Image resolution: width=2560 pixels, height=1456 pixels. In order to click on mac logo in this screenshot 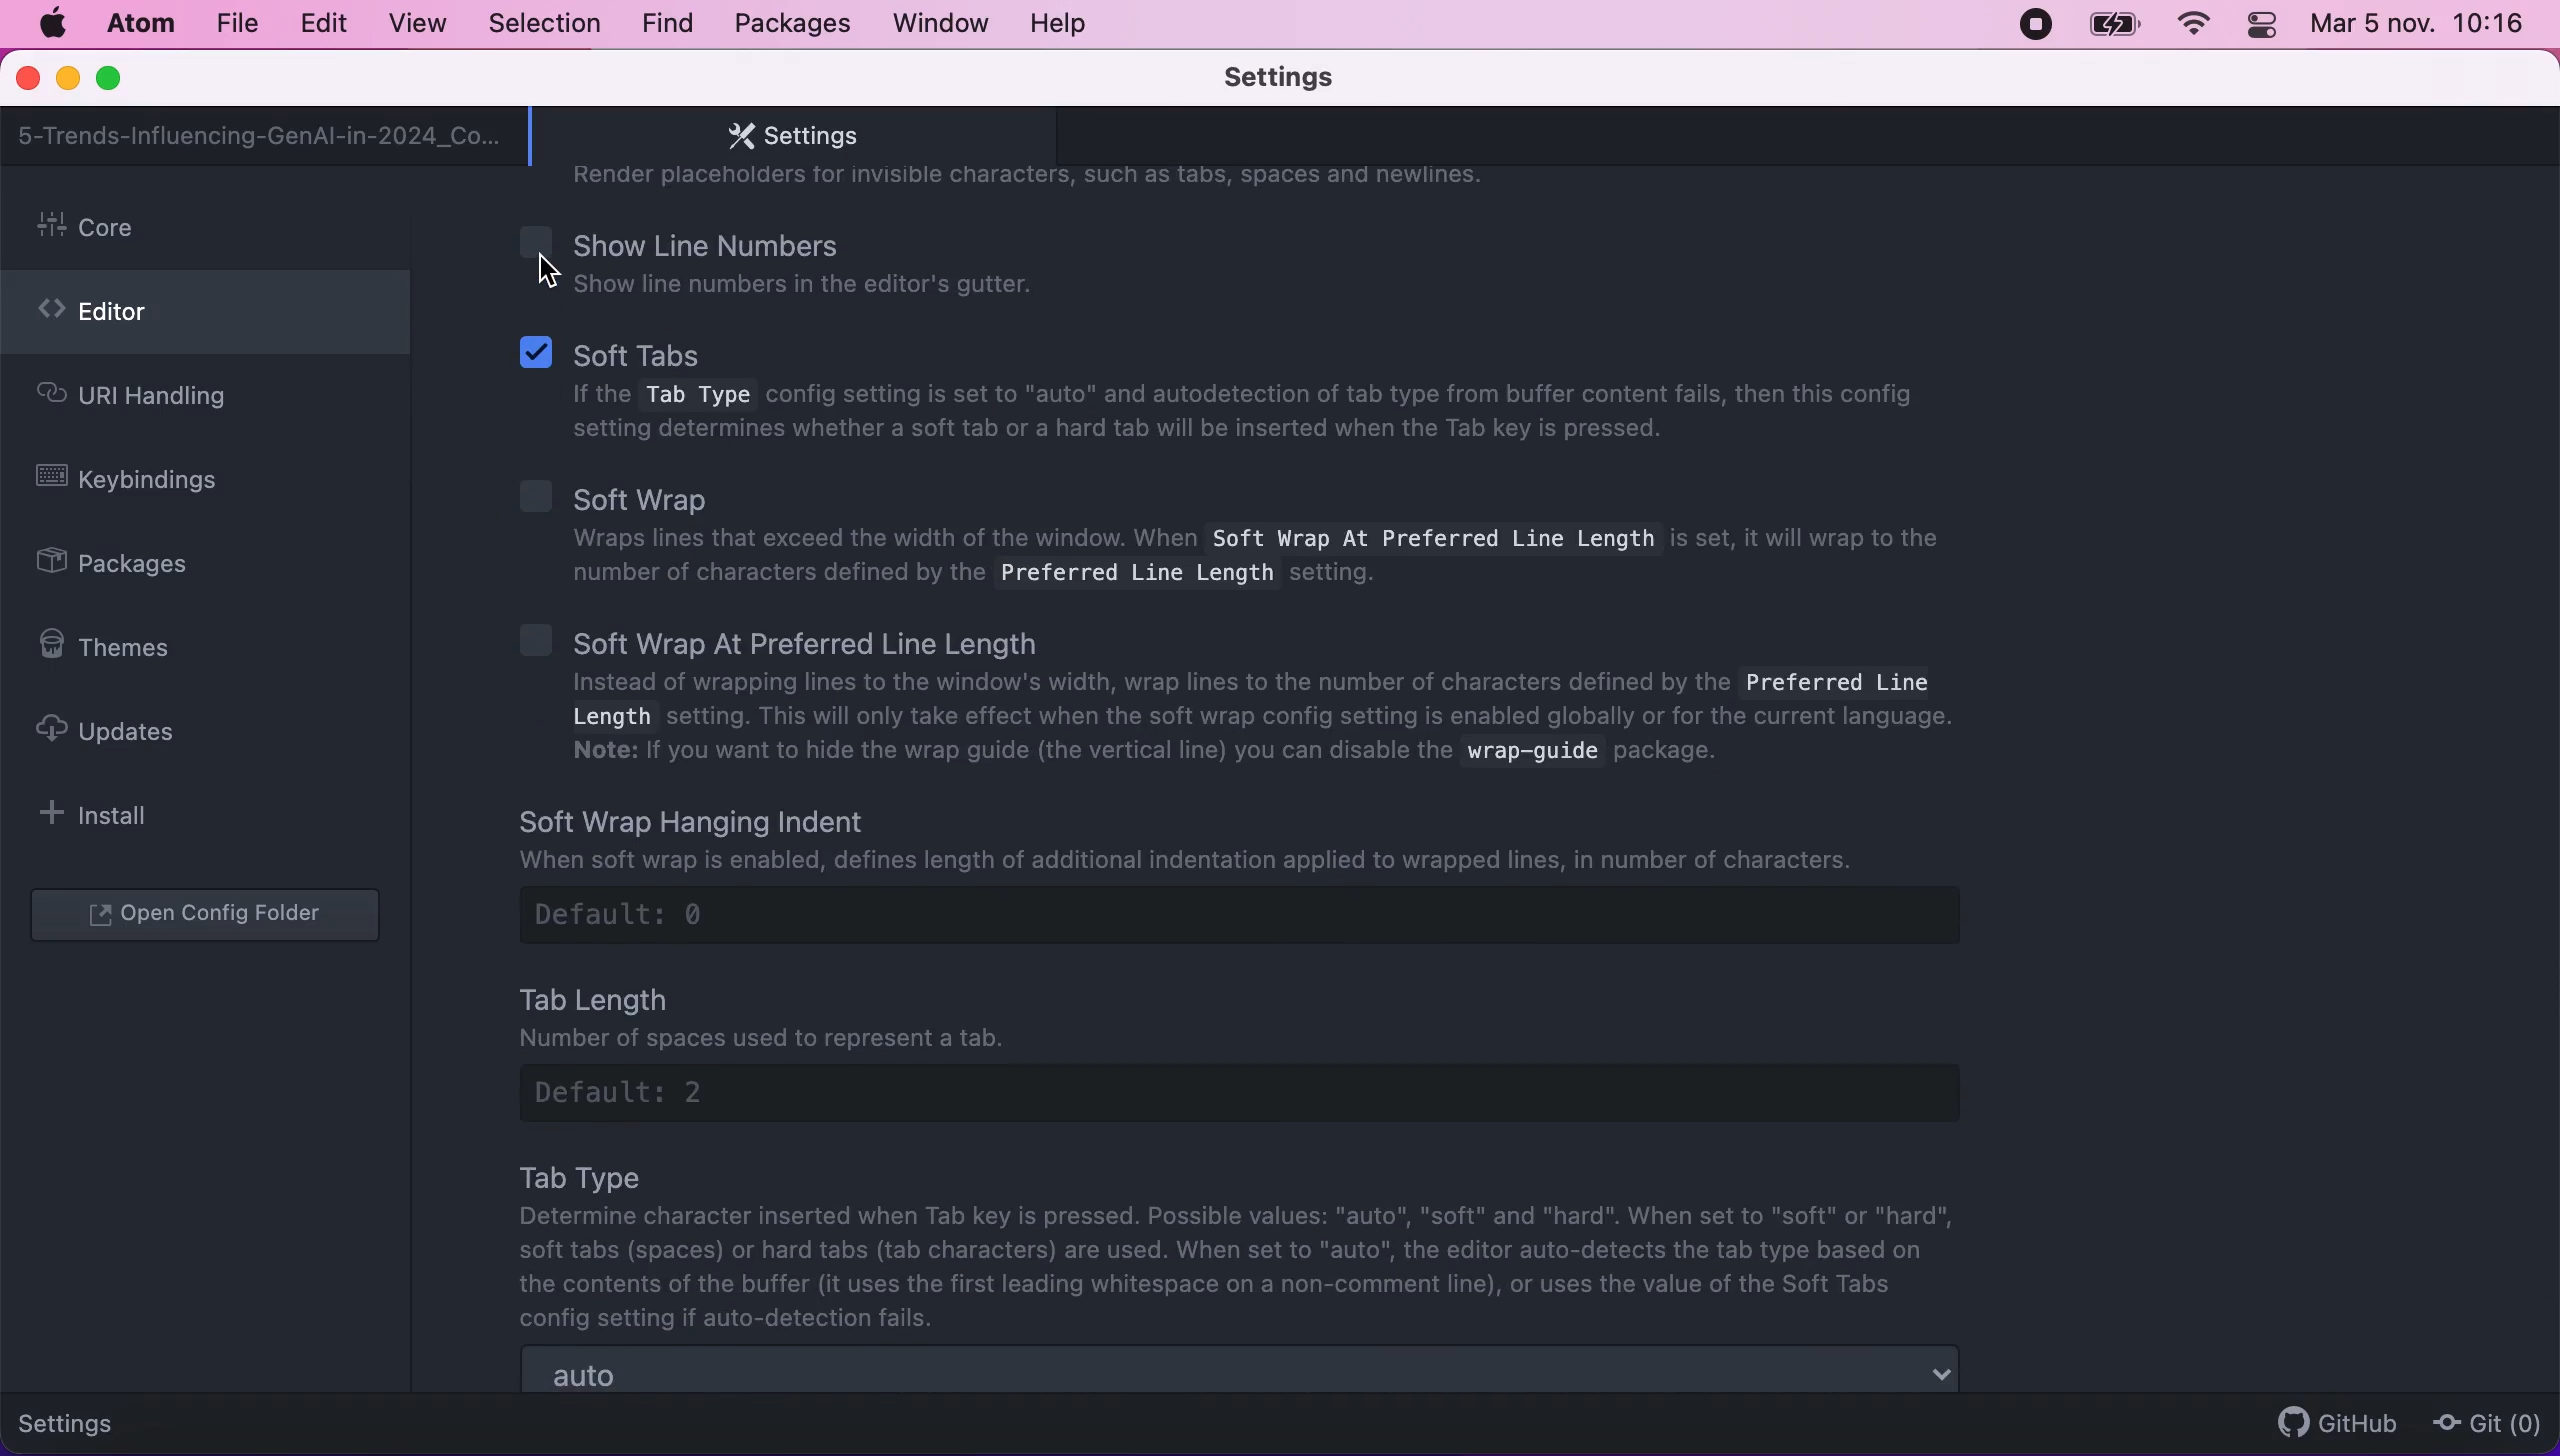, I will do `click(51, 24)`.